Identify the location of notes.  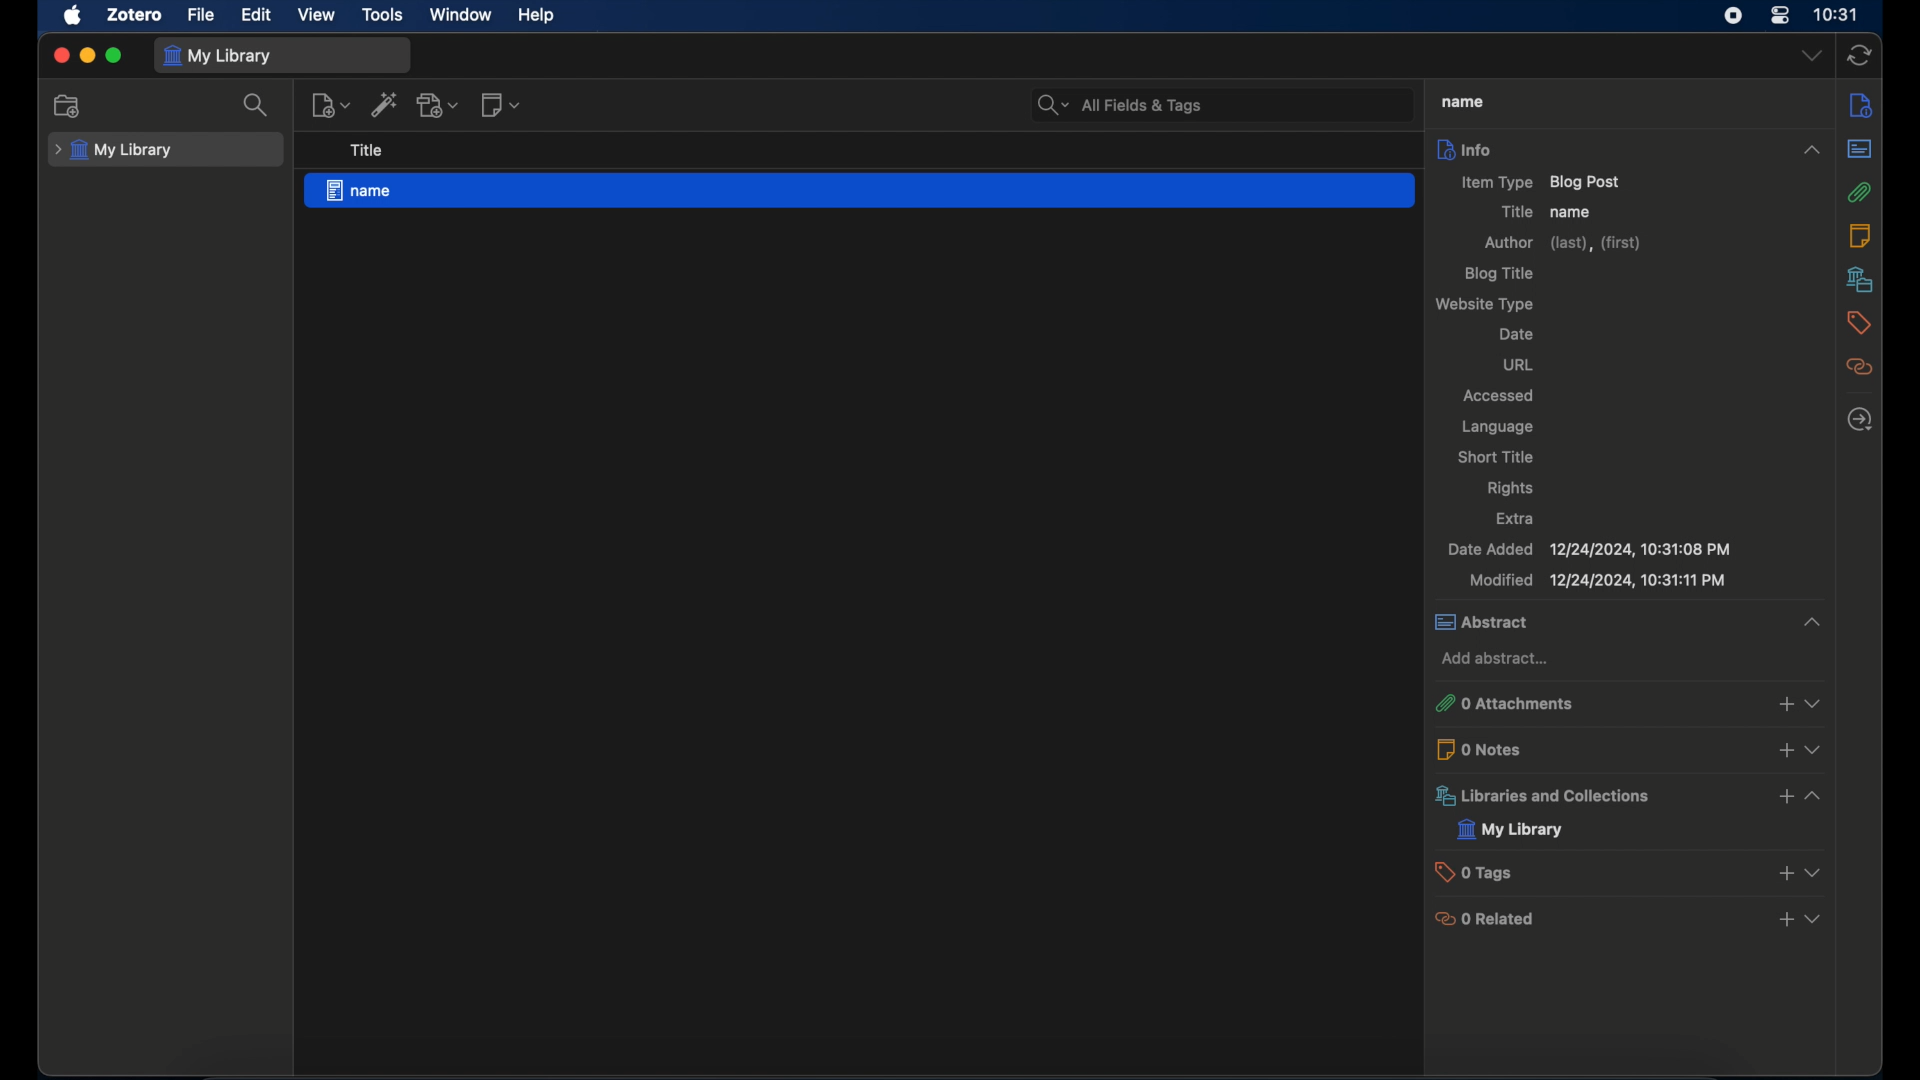
(1859, 234).